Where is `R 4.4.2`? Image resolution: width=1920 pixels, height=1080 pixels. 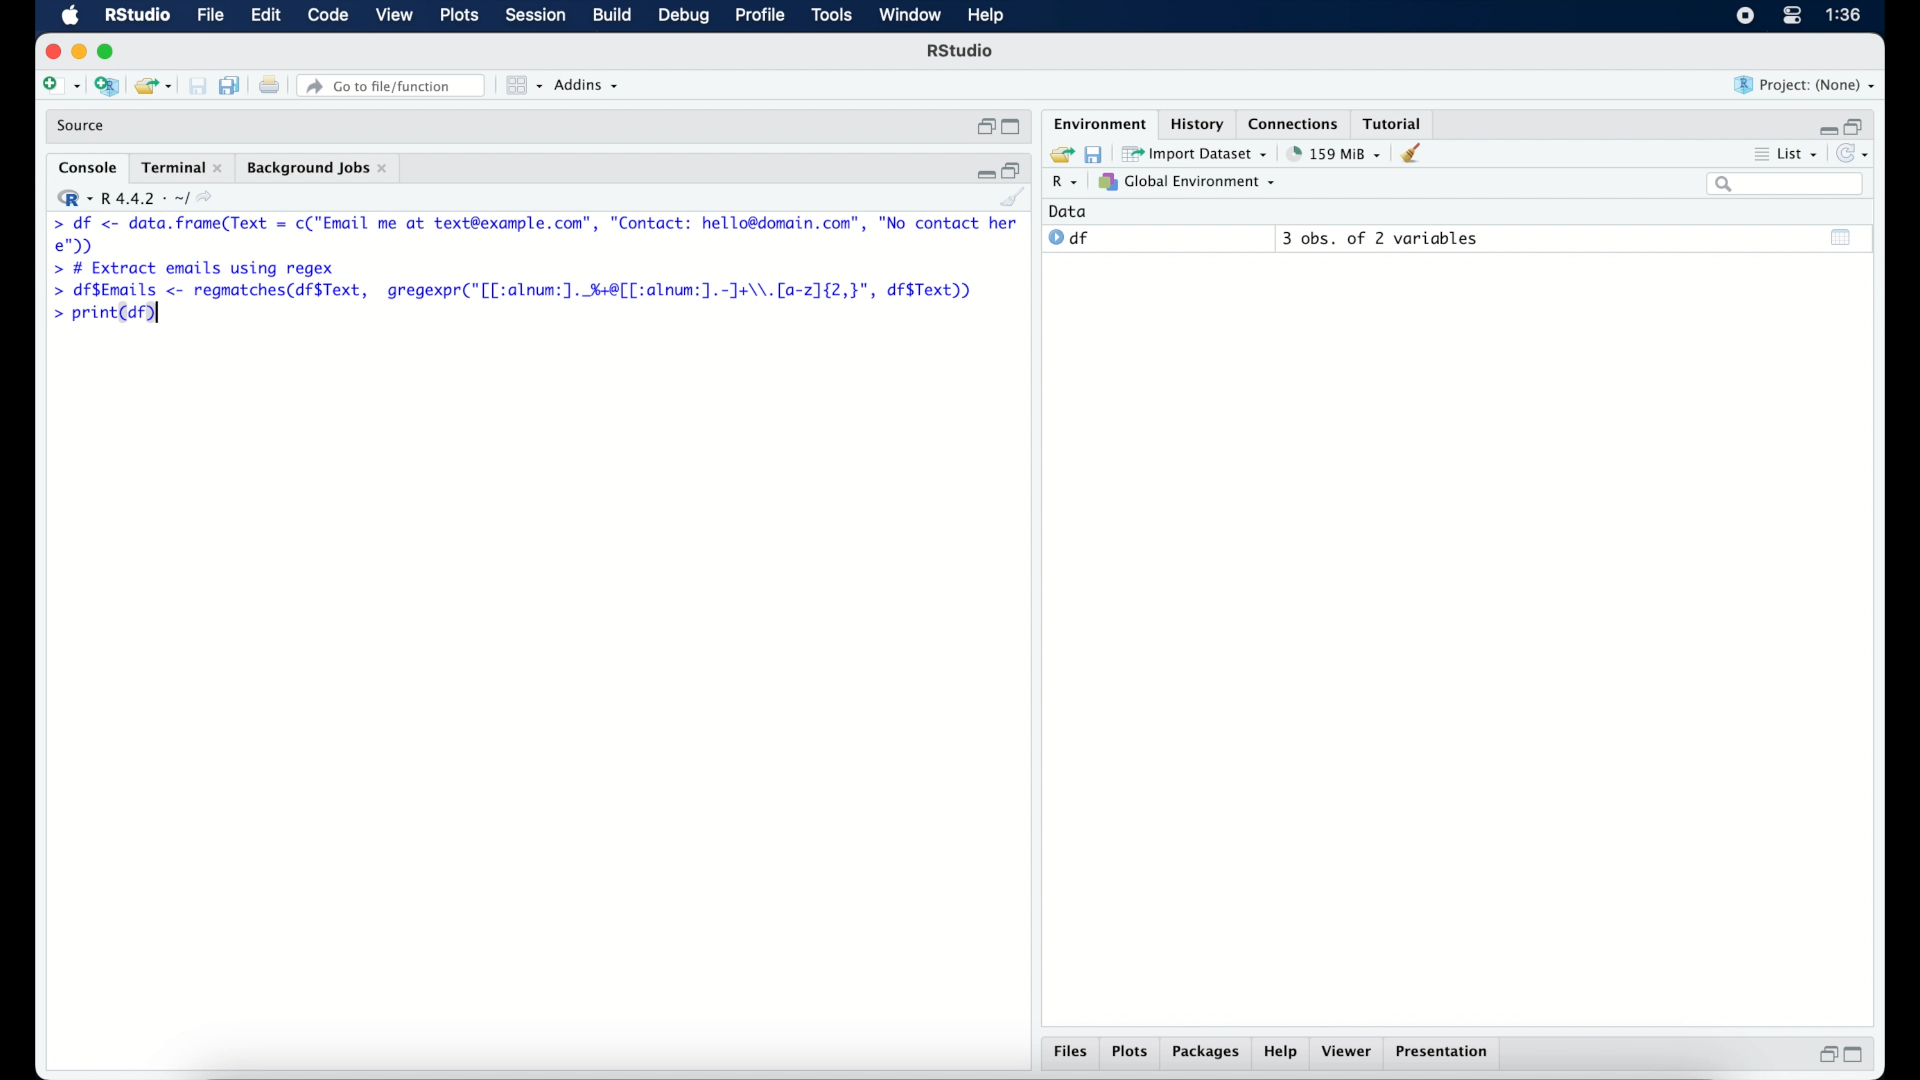 R 4.4.2 is located at coordinates (139, 198).